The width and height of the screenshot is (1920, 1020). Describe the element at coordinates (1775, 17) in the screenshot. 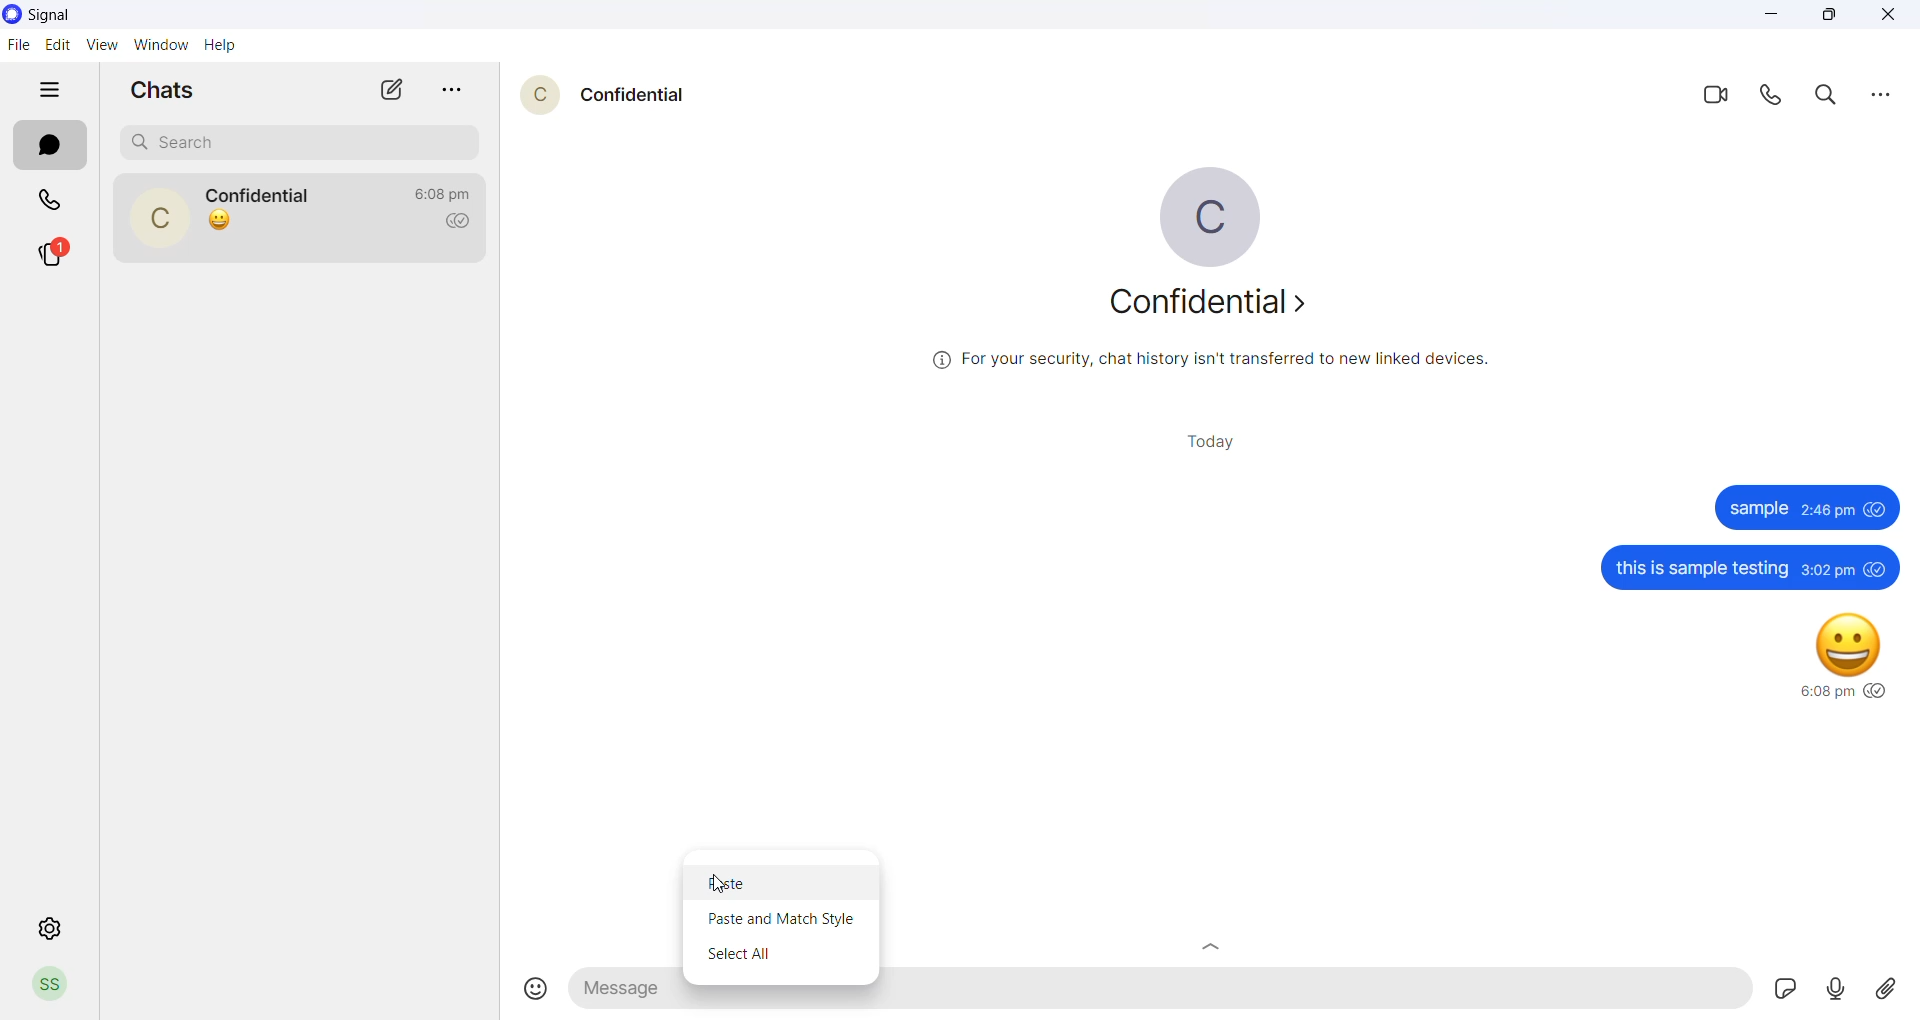

I see `minimize` at that location.